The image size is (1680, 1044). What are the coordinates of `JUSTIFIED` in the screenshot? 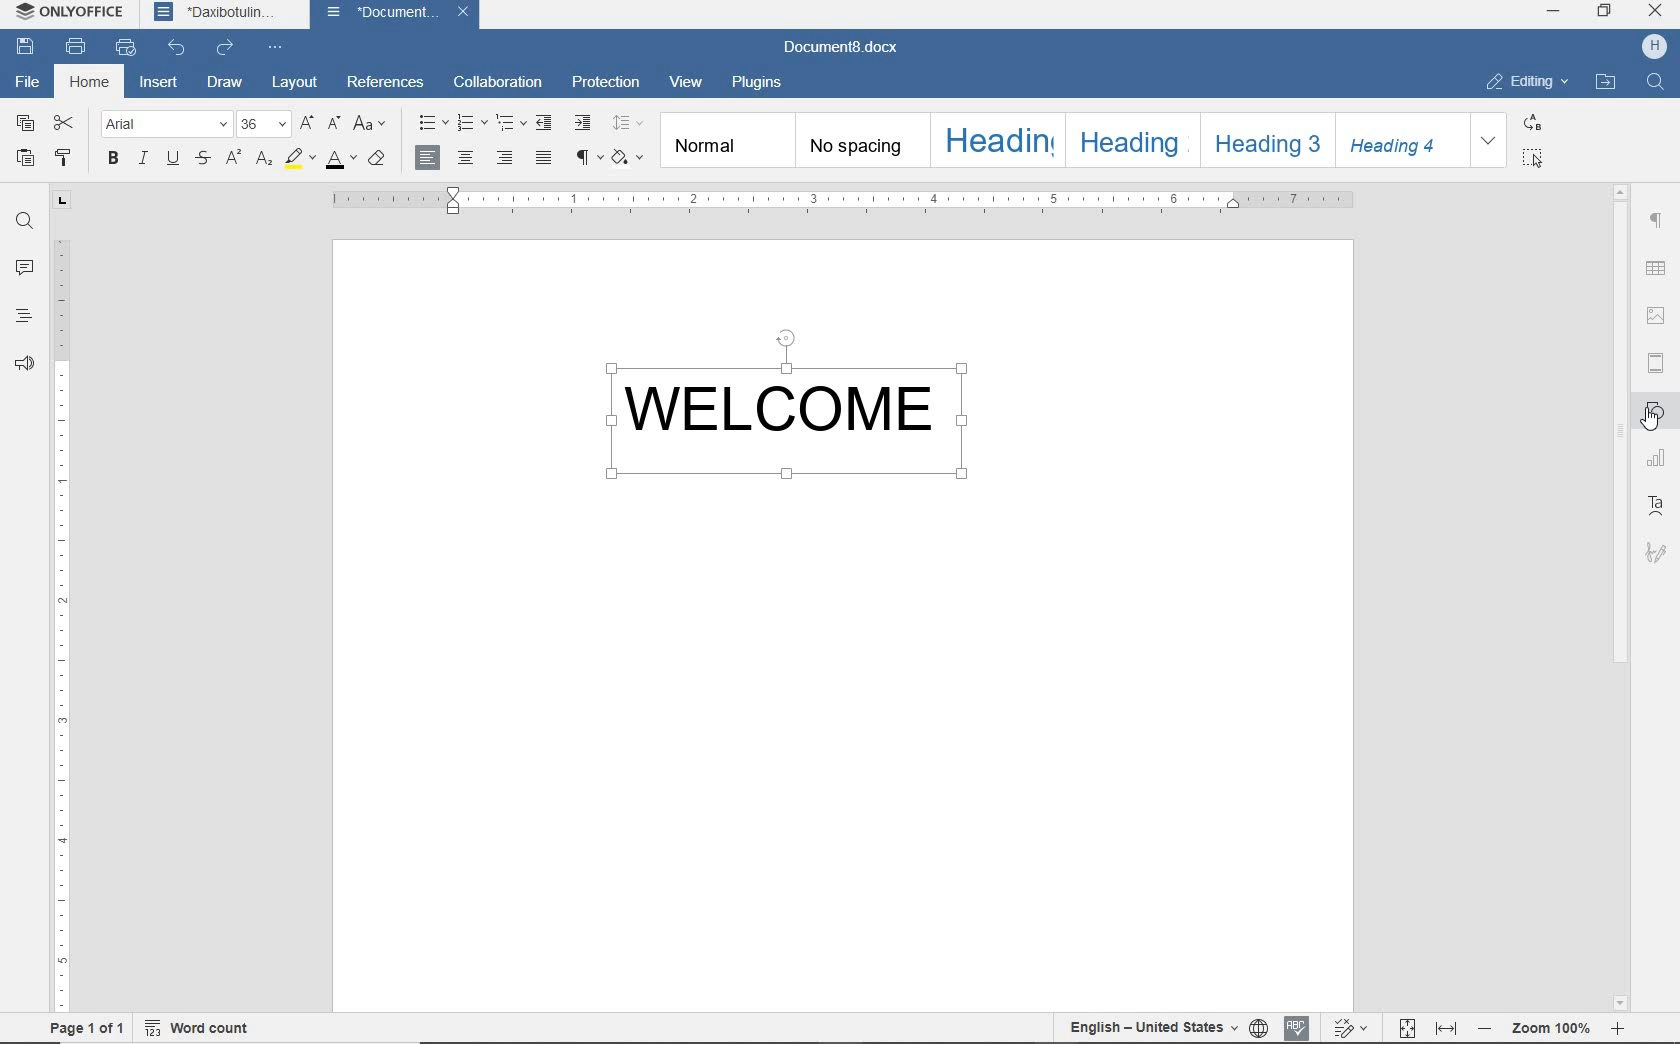 It's located at (544, 159).